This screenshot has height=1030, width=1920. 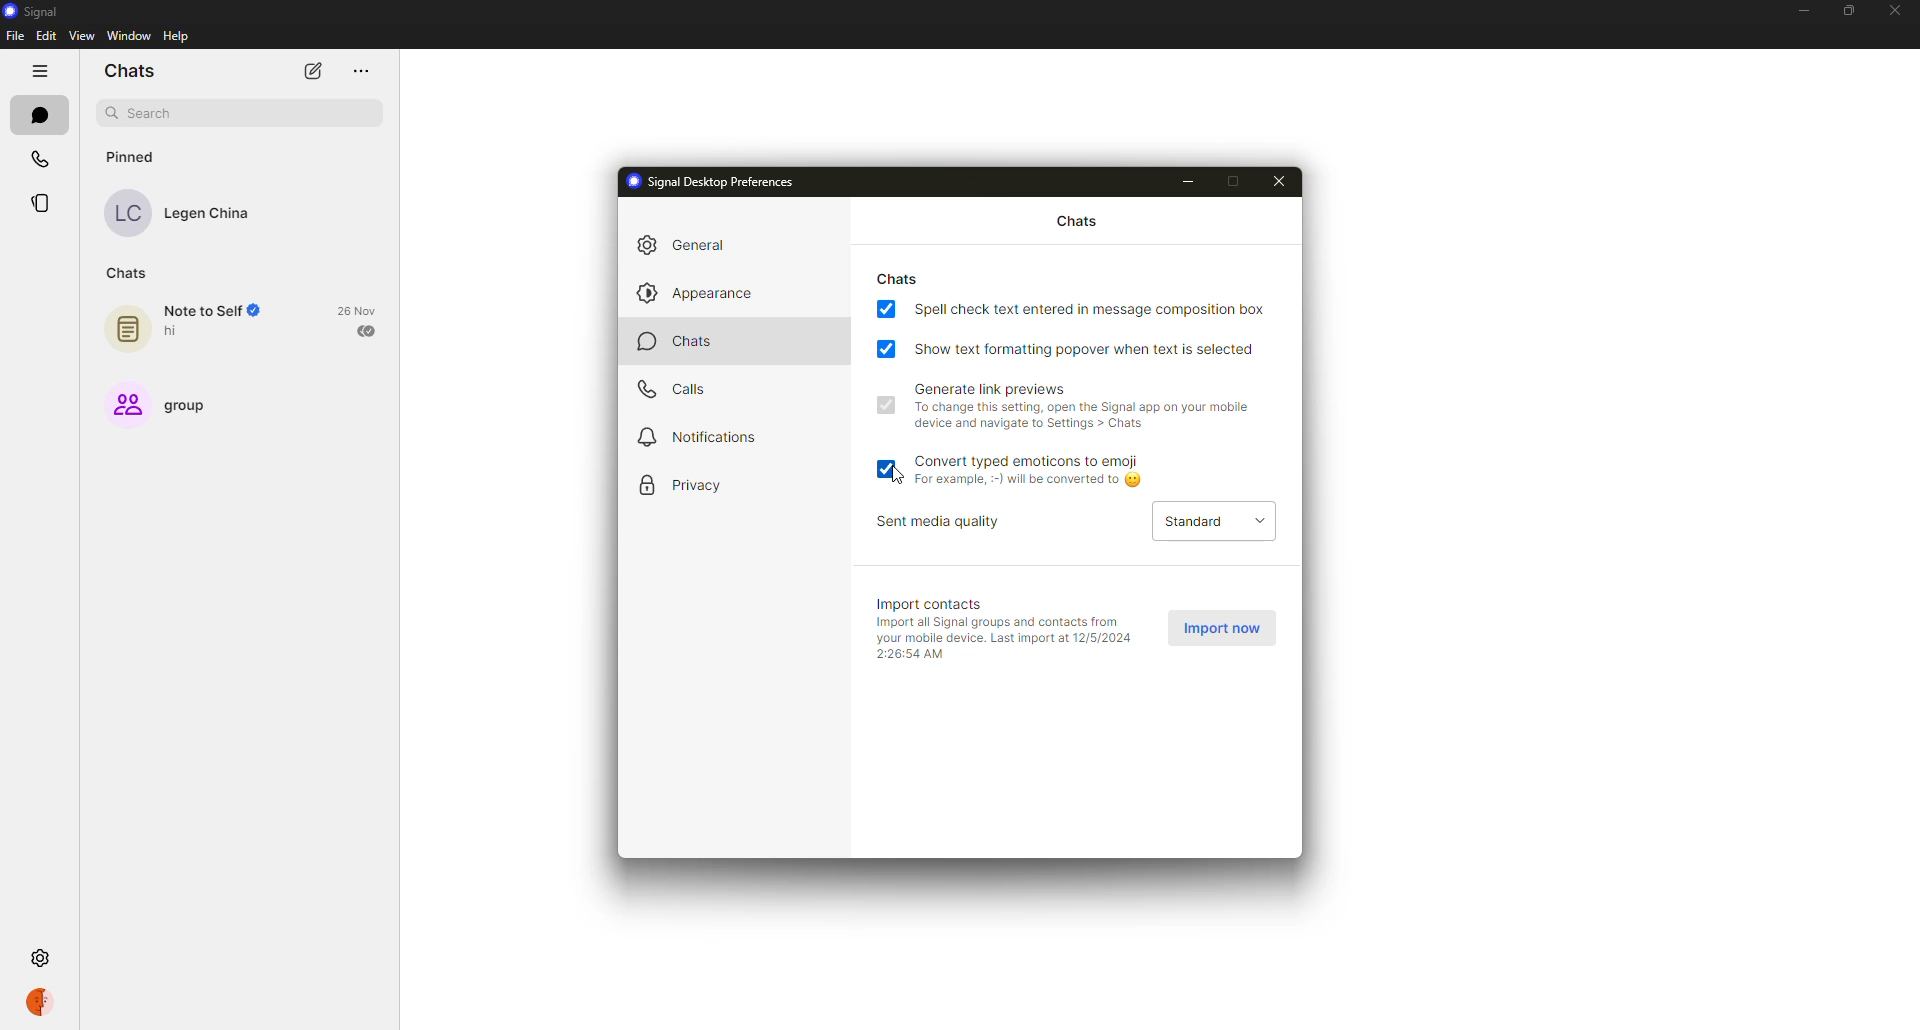 What do you see at coordinates (1226, 628) in the screenshot?
I see `import now` at bounding box center [1226, 628].